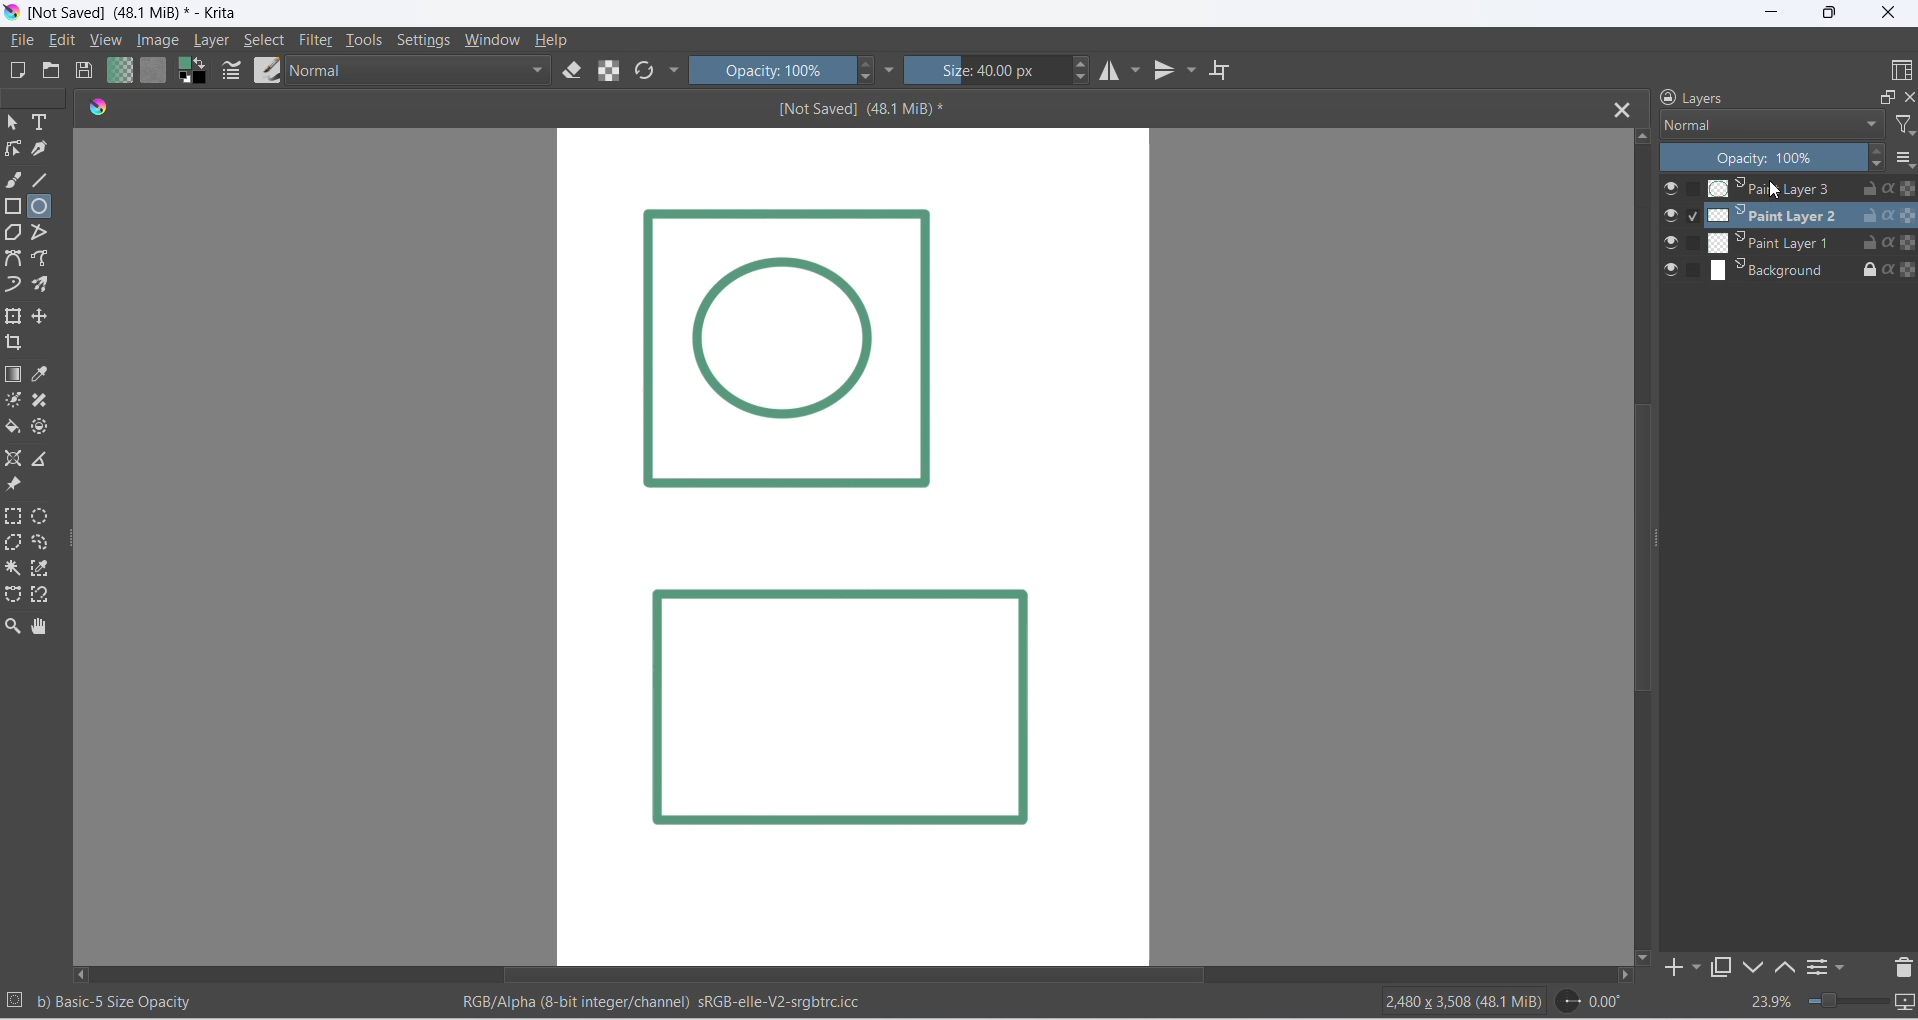 The image size is (1918, 1020). Describe the element at coordinates (165, 42) in the screenshot. I see `image` at that location.